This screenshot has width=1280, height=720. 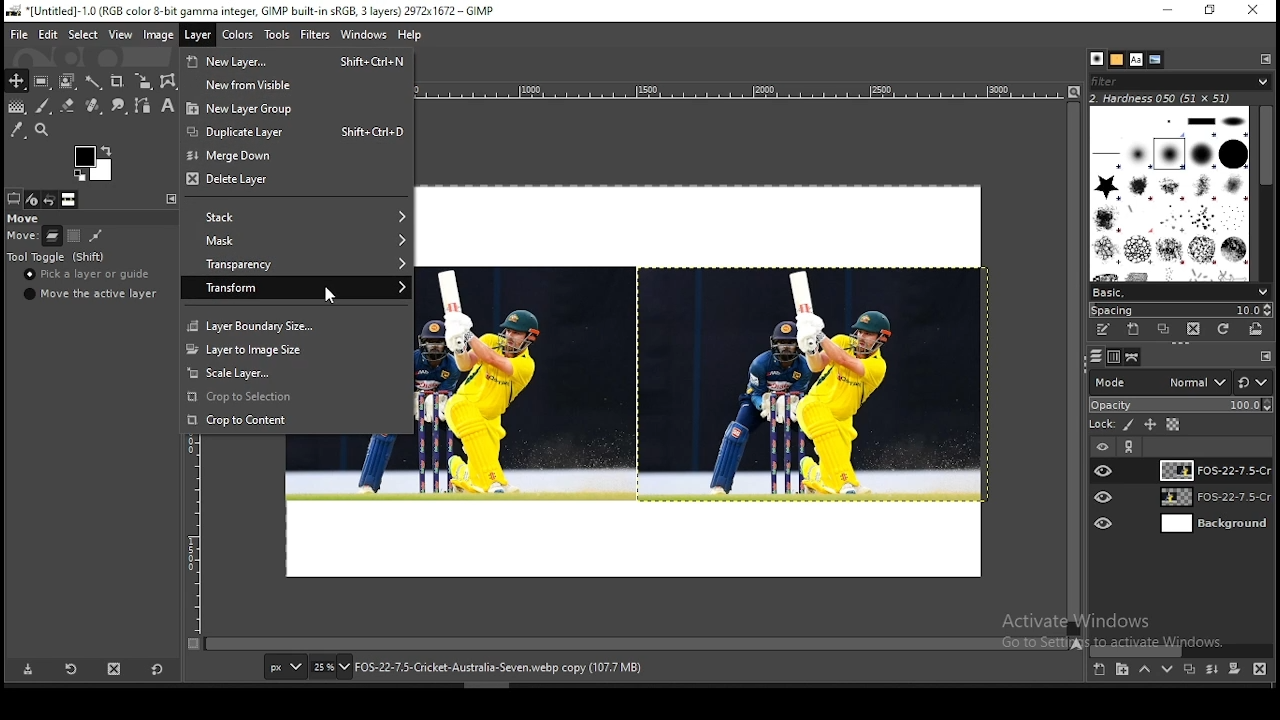 What do you see at coordinates (1101, 445) in the screenshot?
I see `layer visibility on/off` at bounding box center [1101, 445].